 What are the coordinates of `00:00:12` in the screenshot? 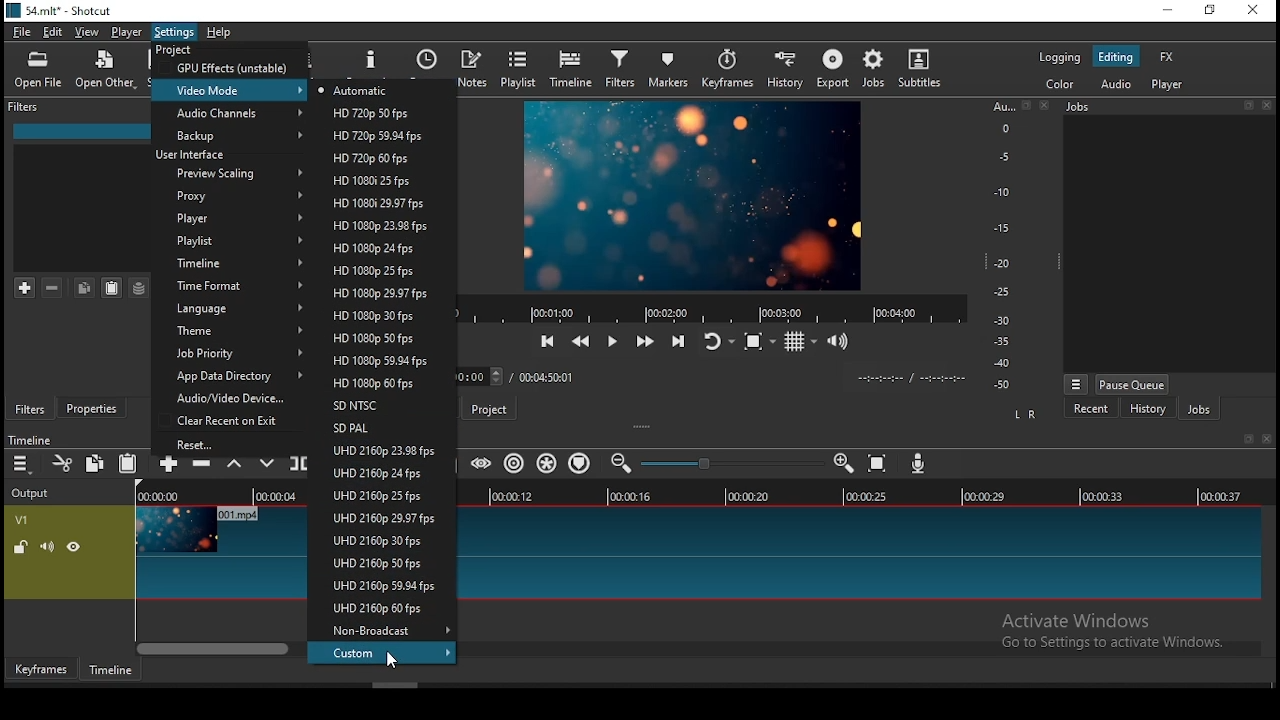 It's located at (515, 496).